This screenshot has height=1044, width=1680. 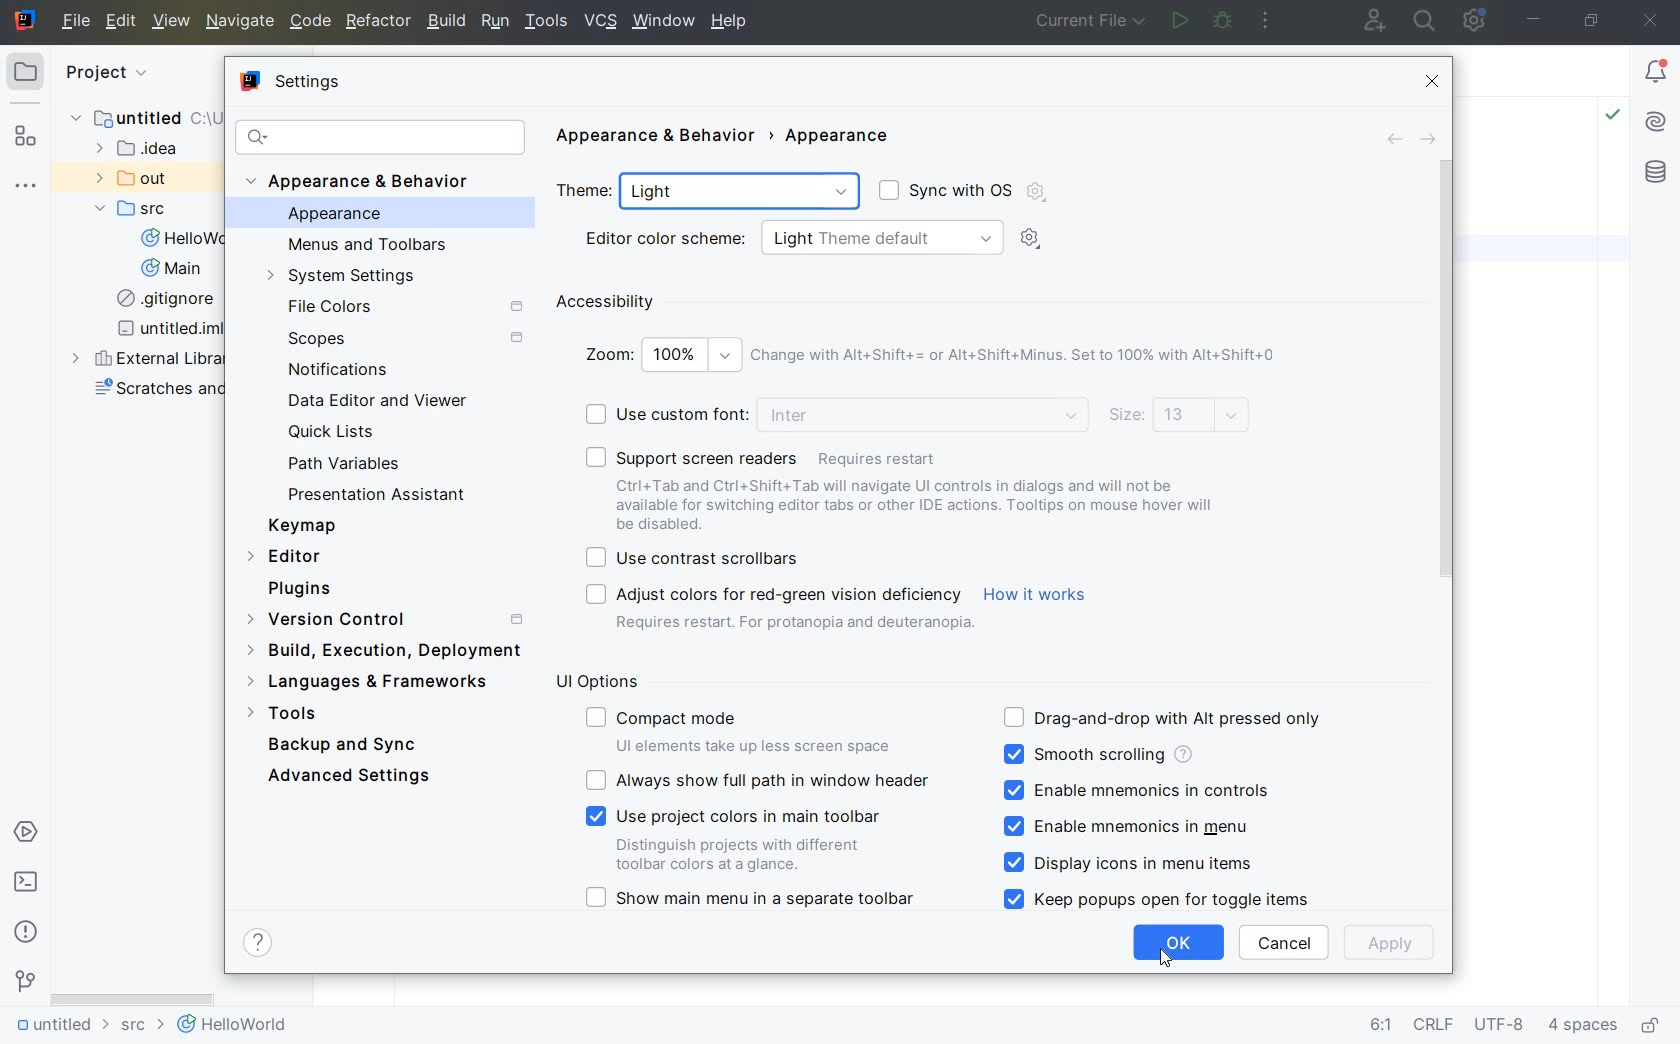 What do you see at coordinates (1044, 241) in the screenshot?
I see `Shown scheme options` at bounding box center [1044, 241].